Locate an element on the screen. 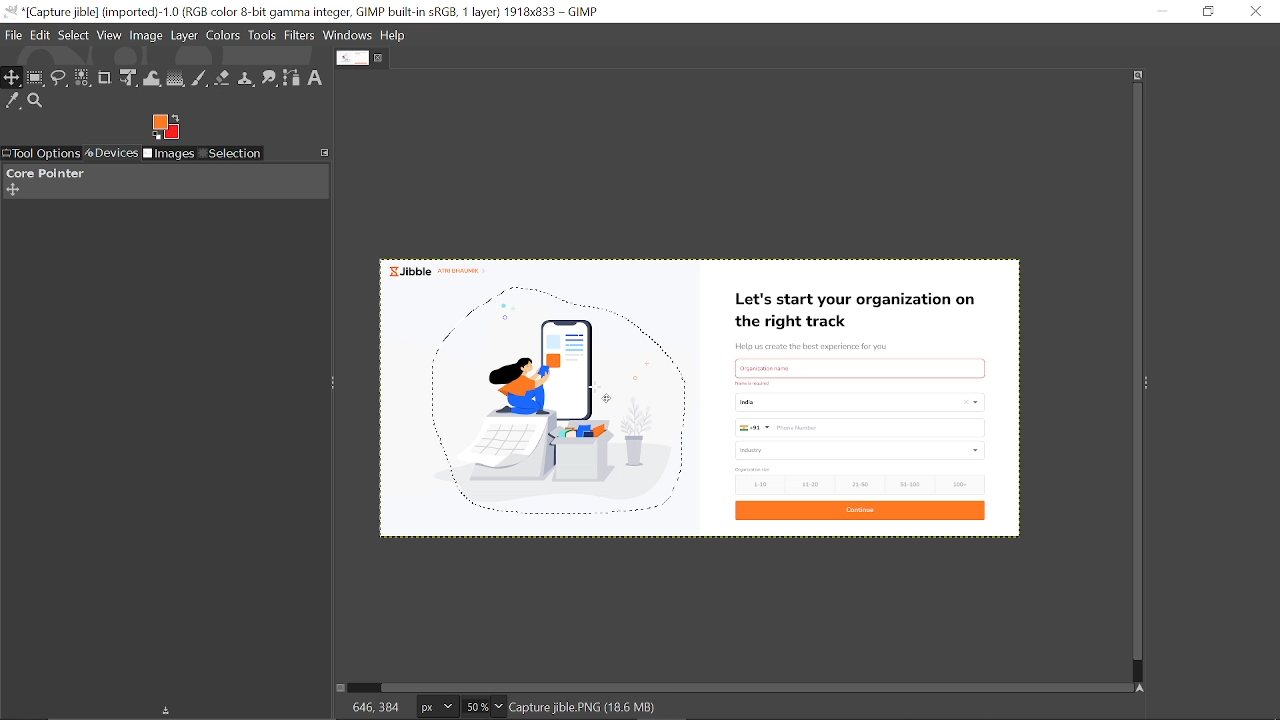  Select by color is located at coordinates (83, 79).